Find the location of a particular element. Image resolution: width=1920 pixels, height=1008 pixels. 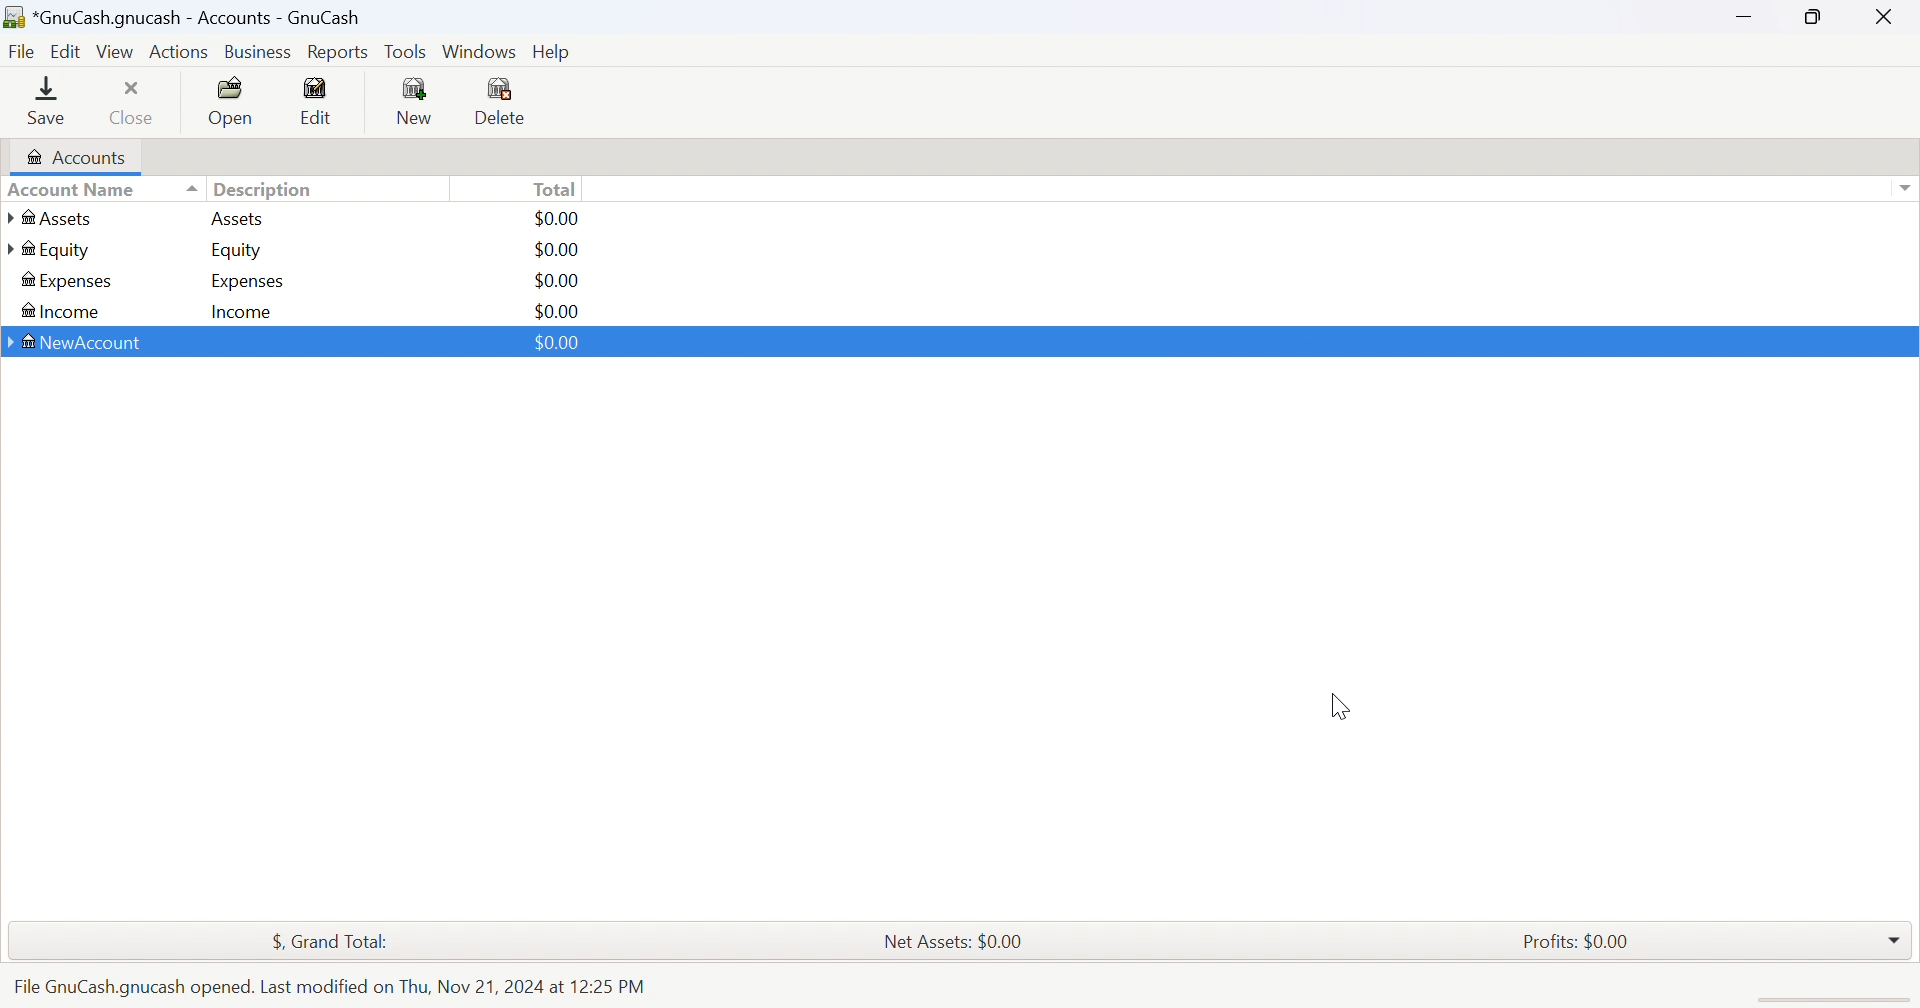

Edit is located at coordinates (69, 49).